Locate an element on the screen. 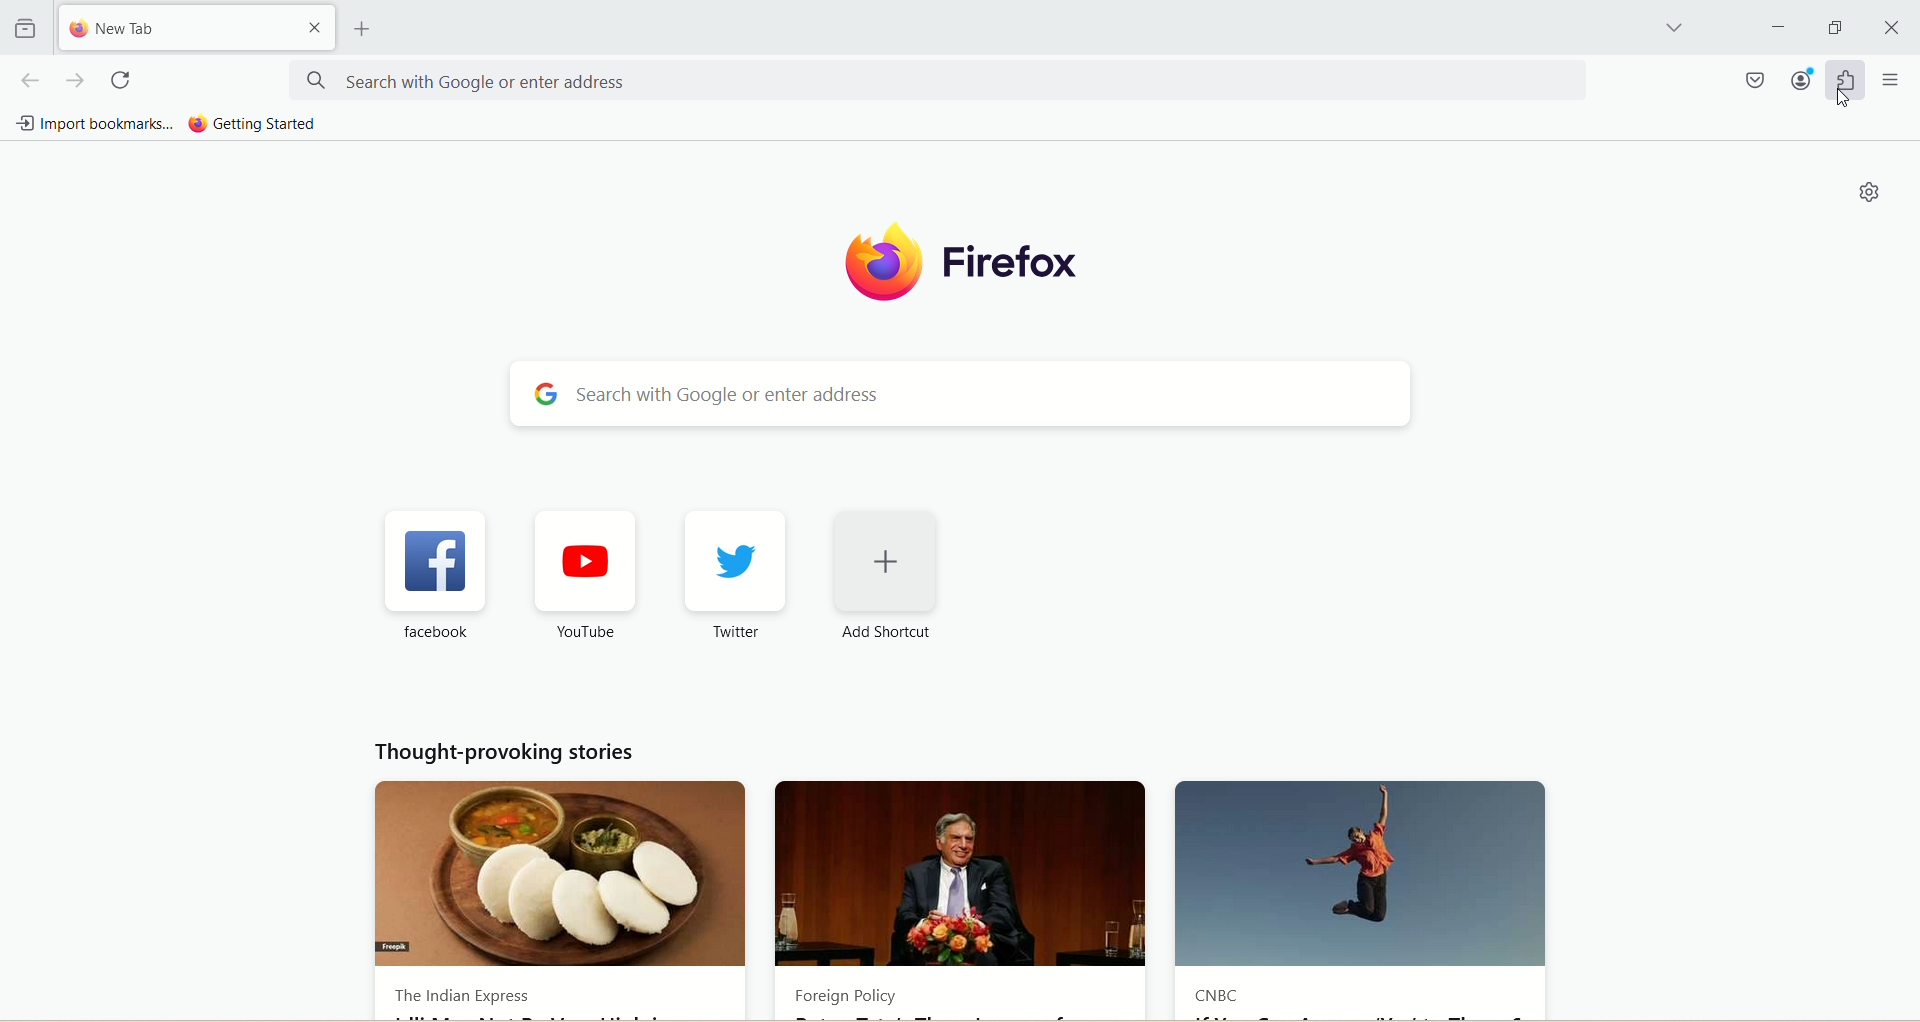 The image size is (1920, 1022). Search bar is located at coordinates (937, 80).